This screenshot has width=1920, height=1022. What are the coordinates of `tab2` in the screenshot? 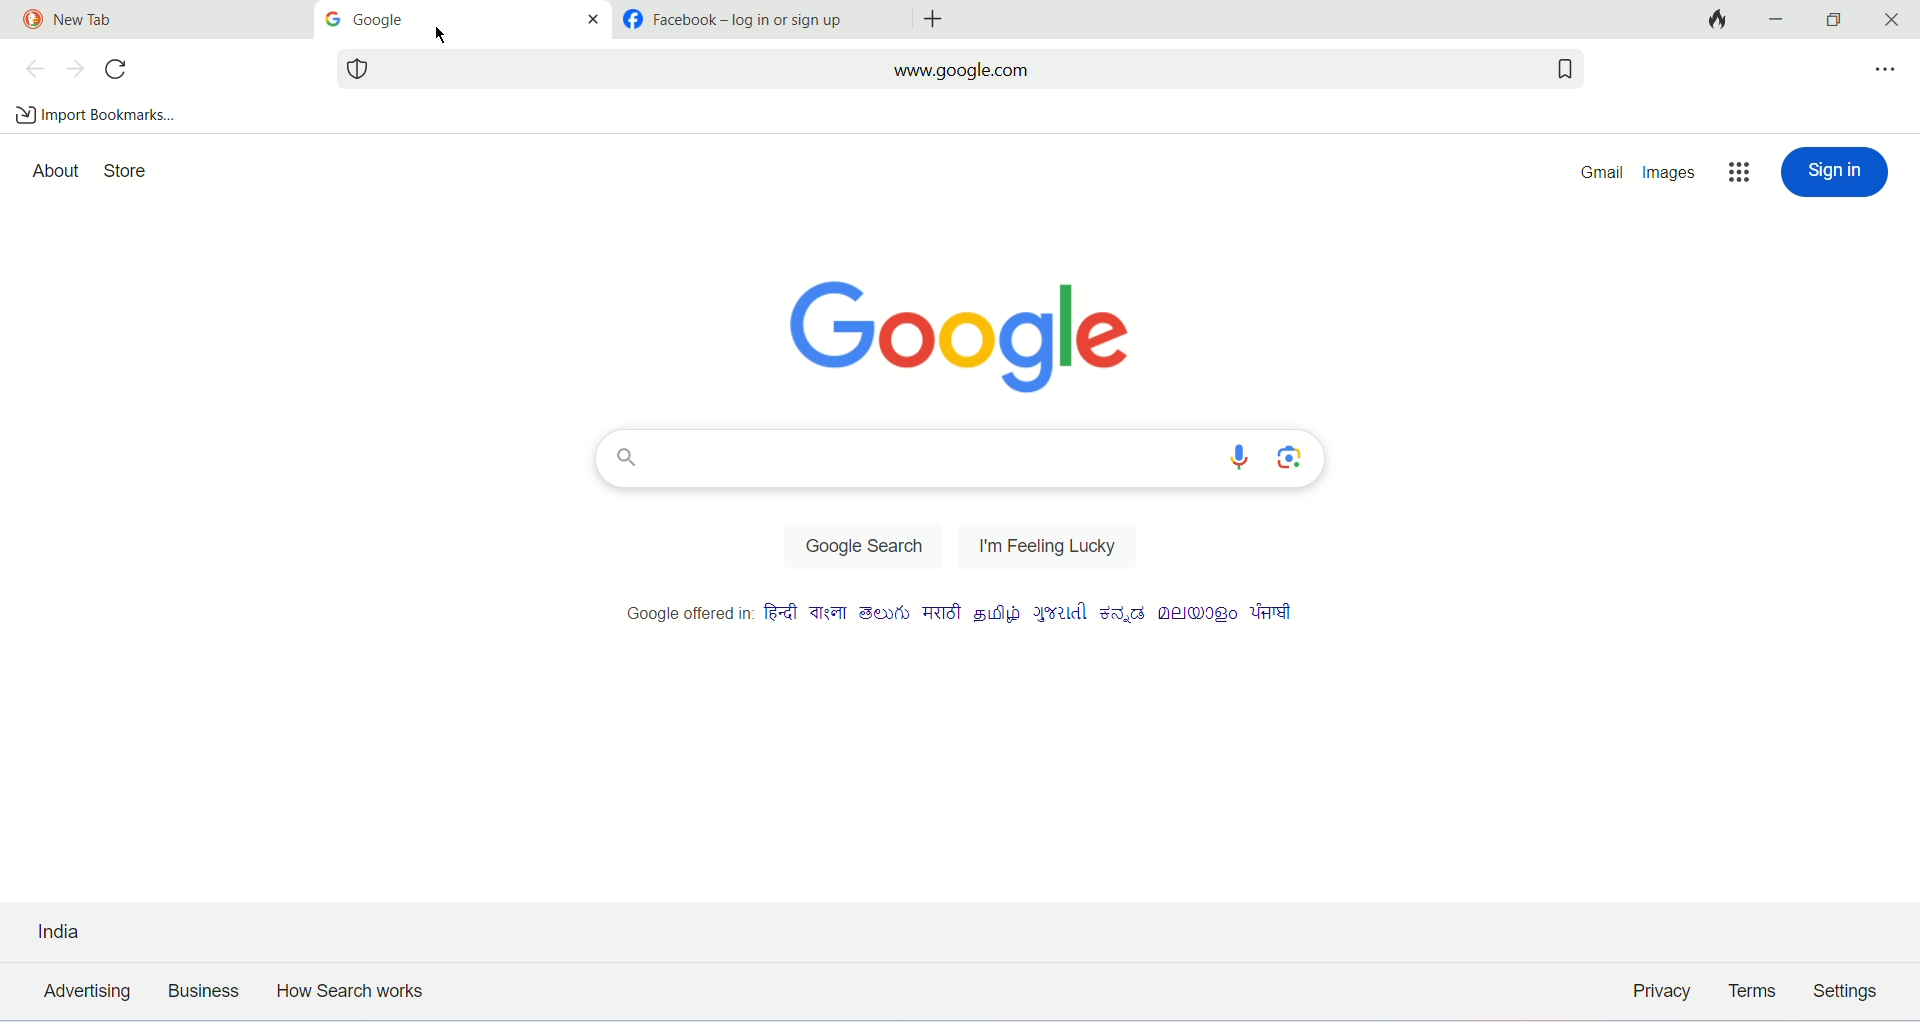 It's located at (760, 20).